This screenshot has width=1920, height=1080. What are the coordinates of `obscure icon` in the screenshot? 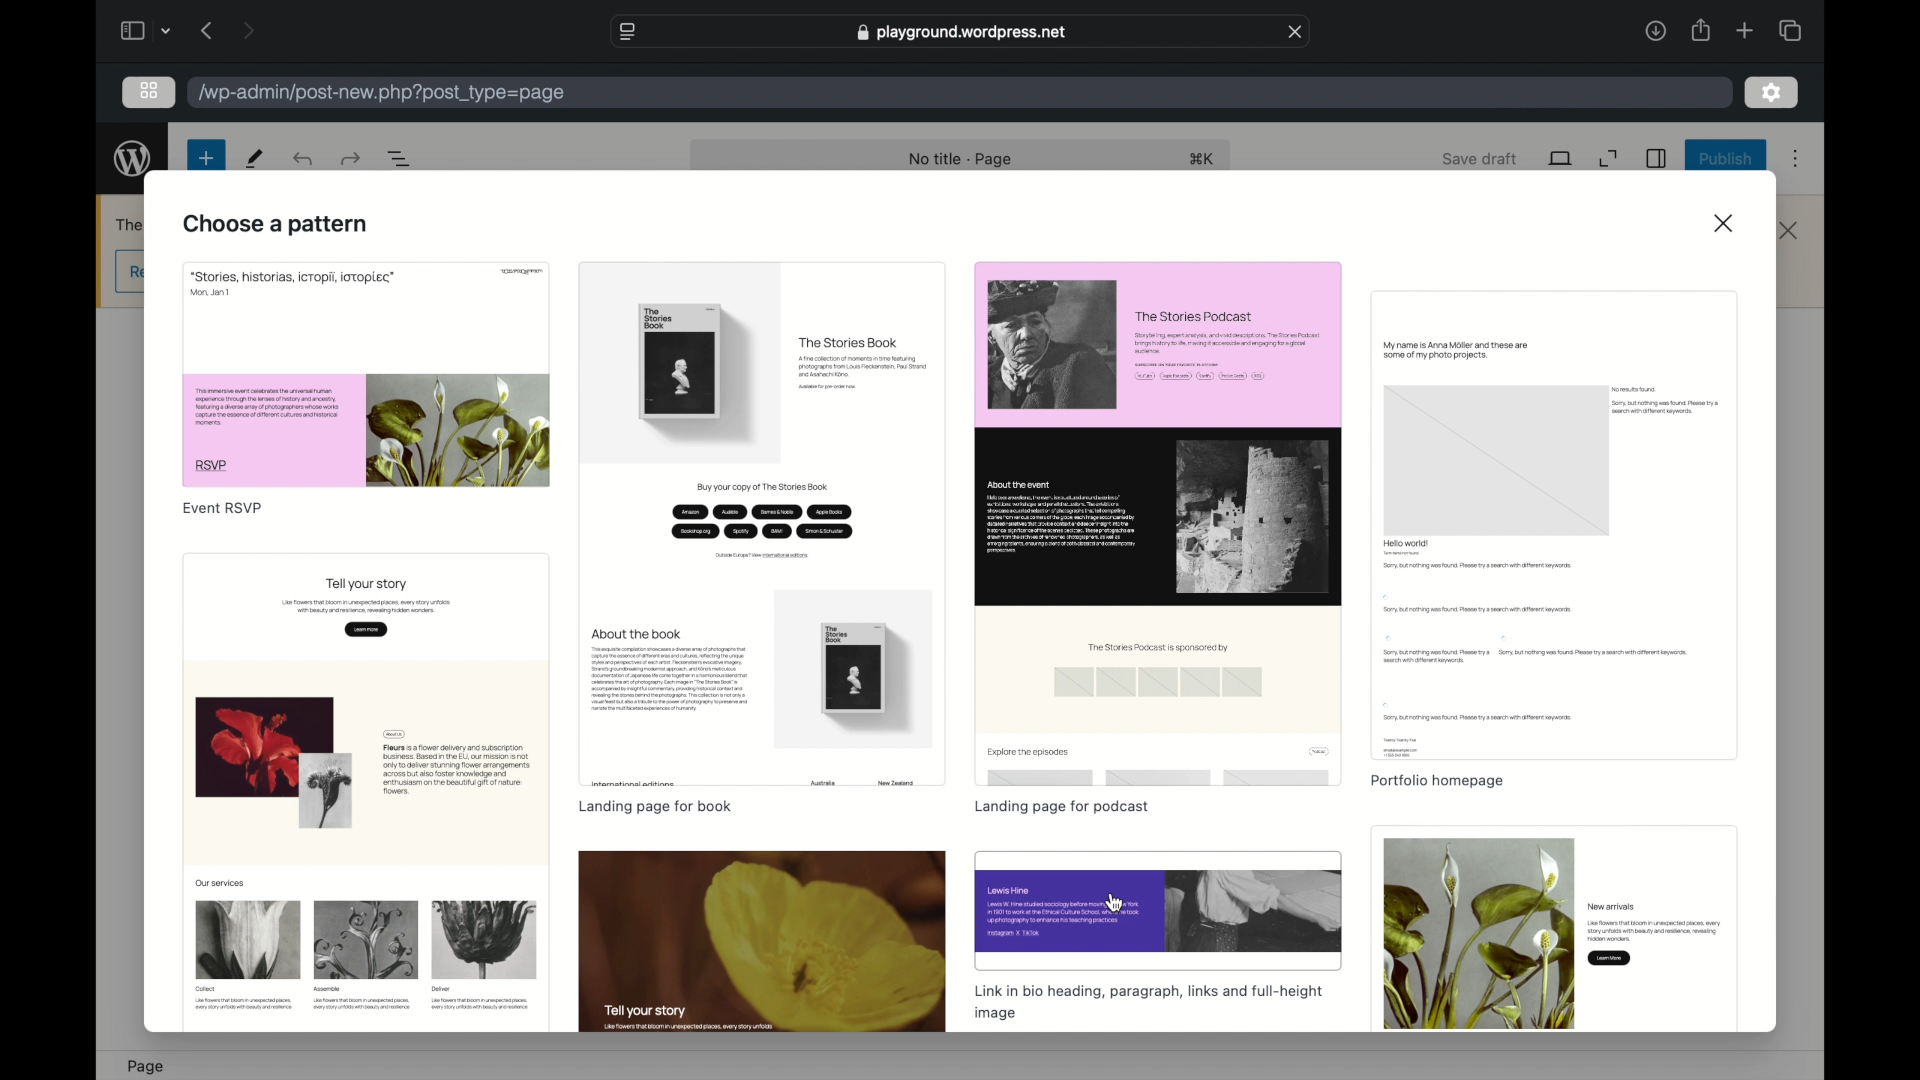 It's located at (133, 271).